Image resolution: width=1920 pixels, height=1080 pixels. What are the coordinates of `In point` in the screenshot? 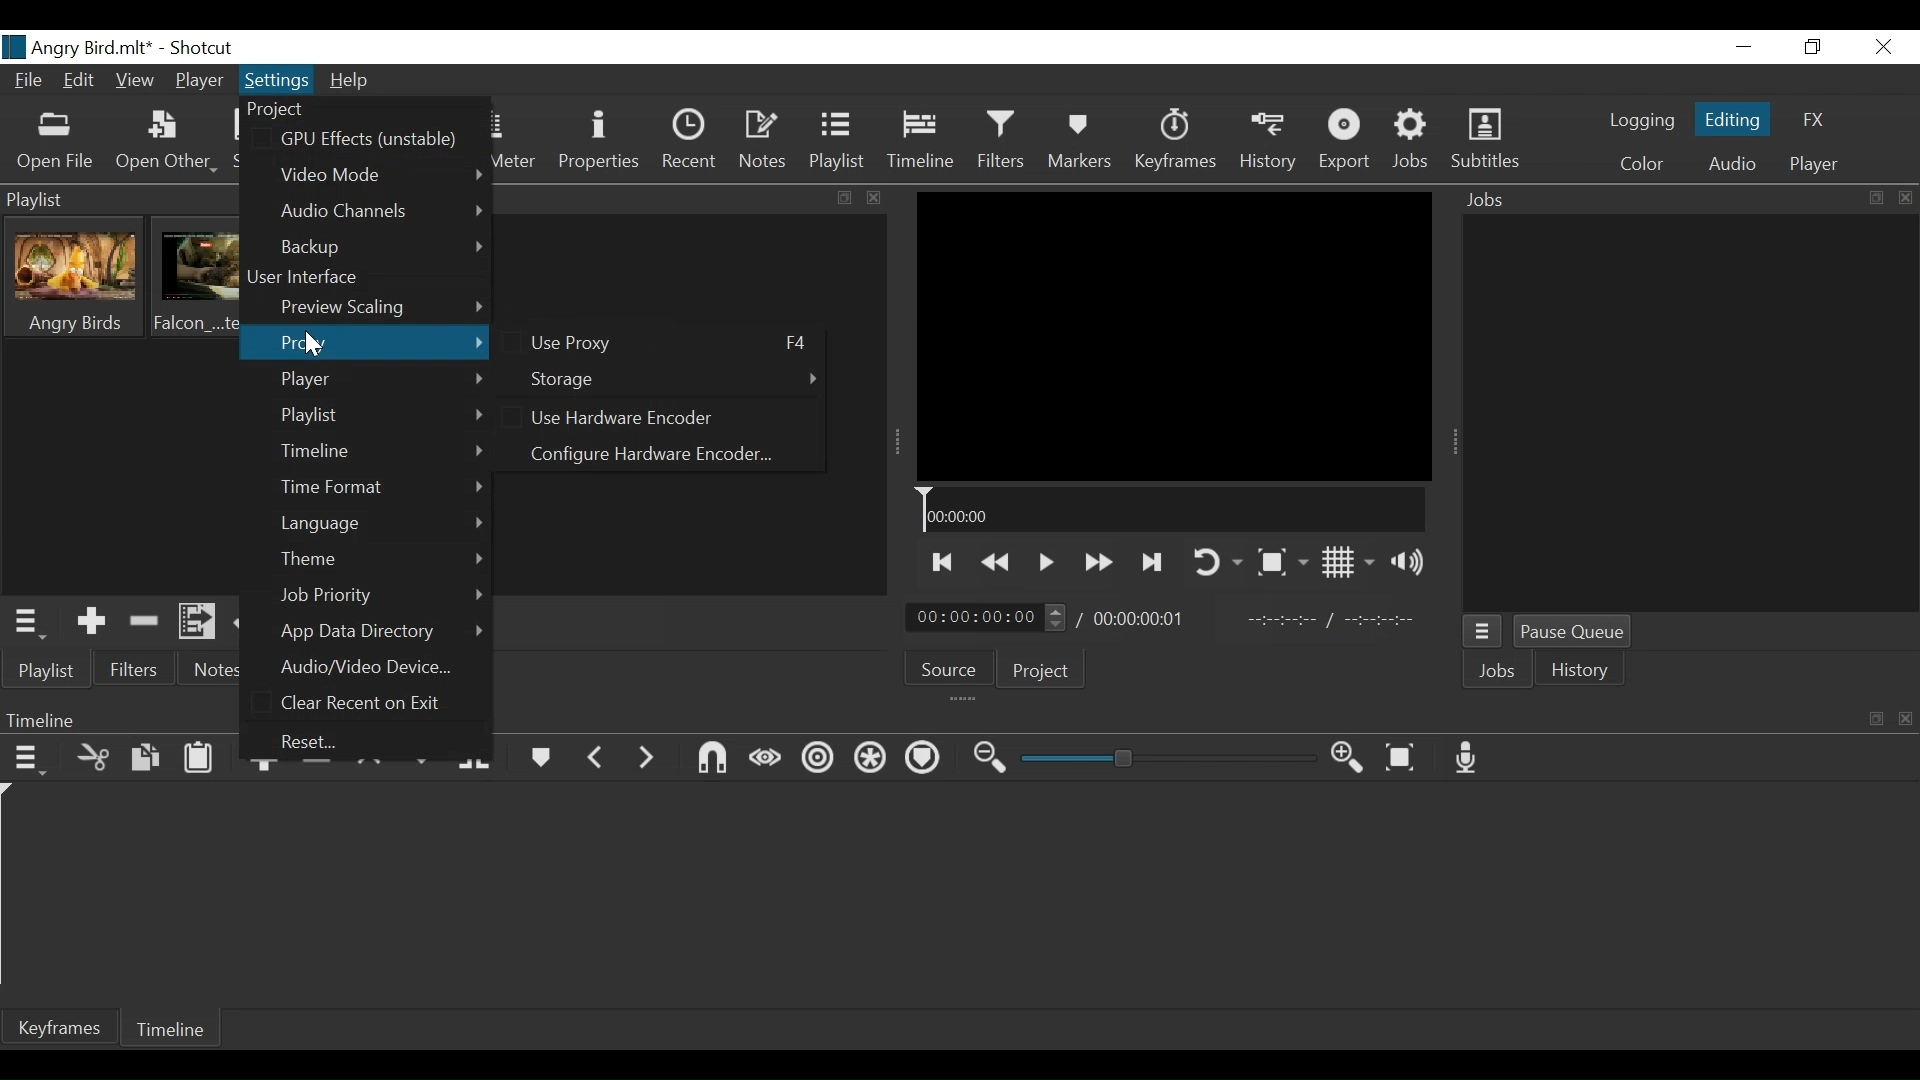 It's located at (1336, 621).